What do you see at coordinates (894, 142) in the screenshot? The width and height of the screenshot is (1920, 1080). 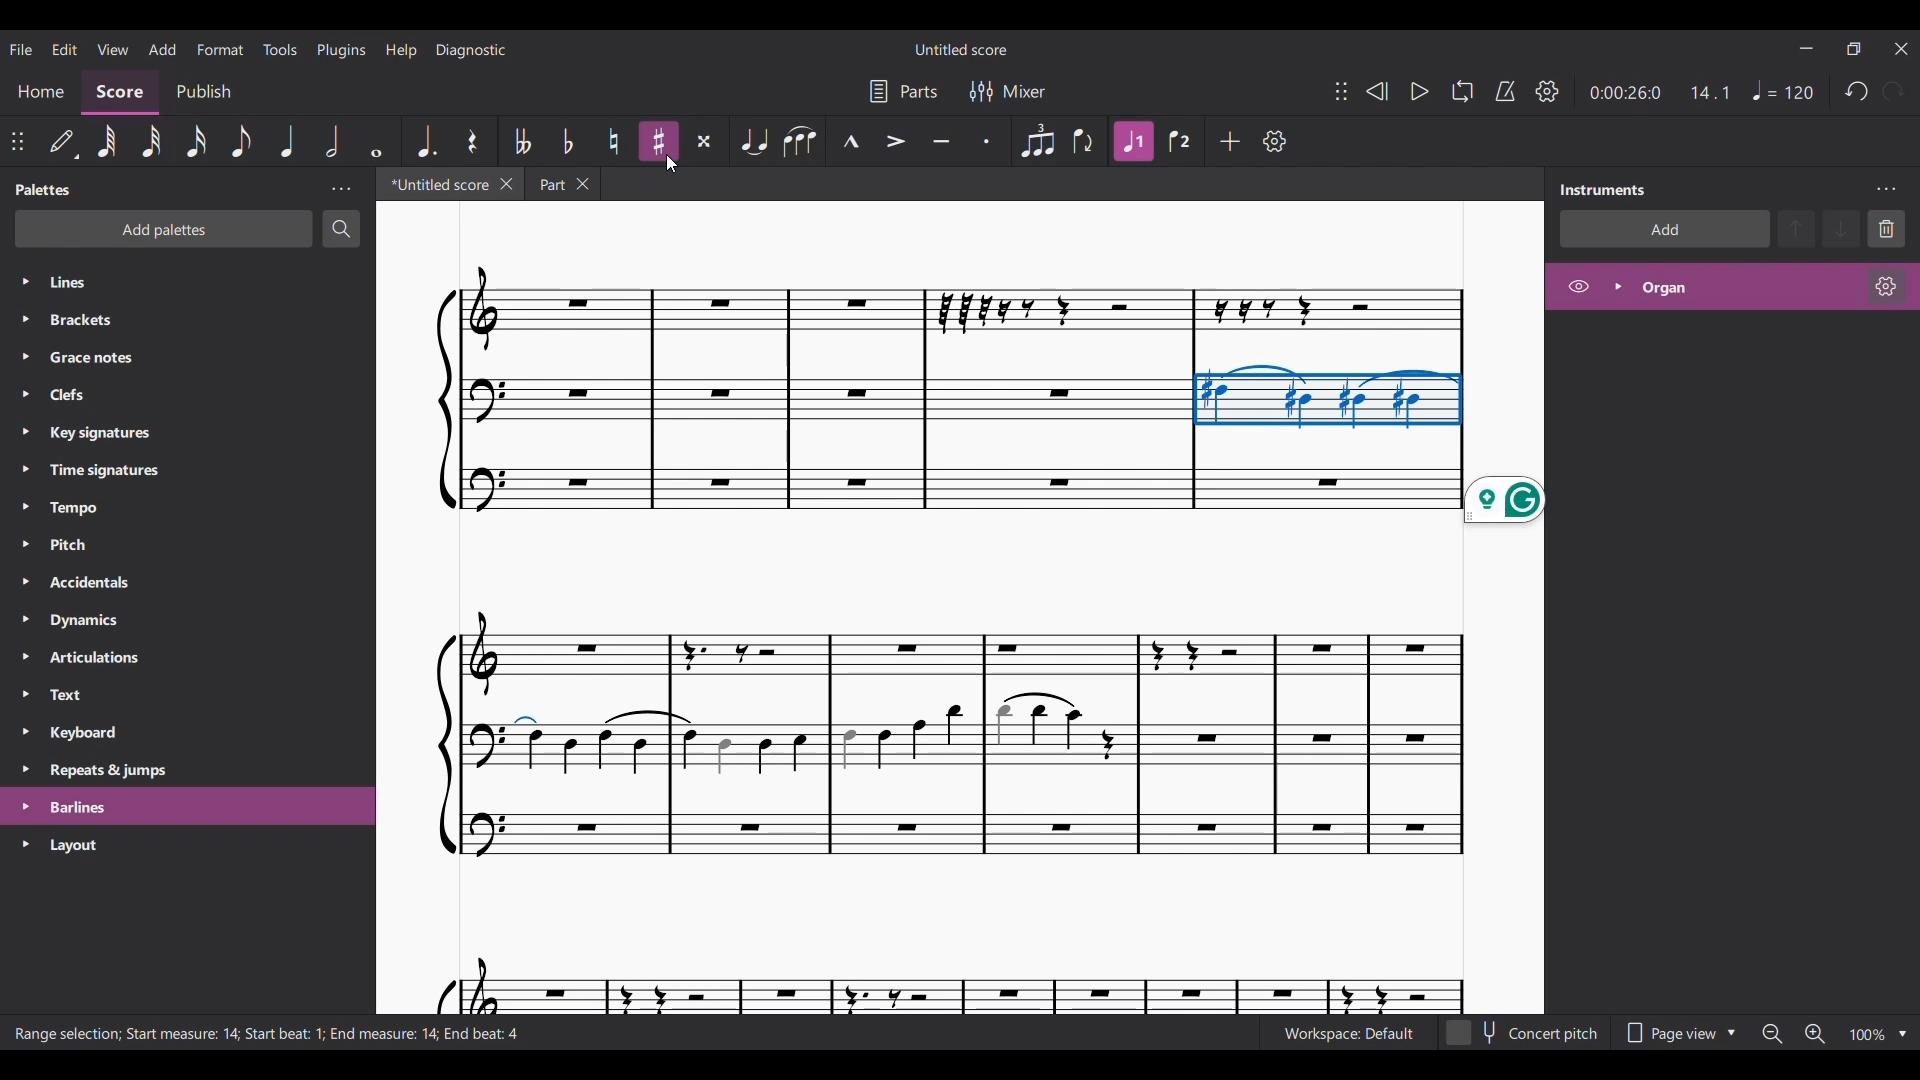 I see `Accent` at bounding box center [894, 142].